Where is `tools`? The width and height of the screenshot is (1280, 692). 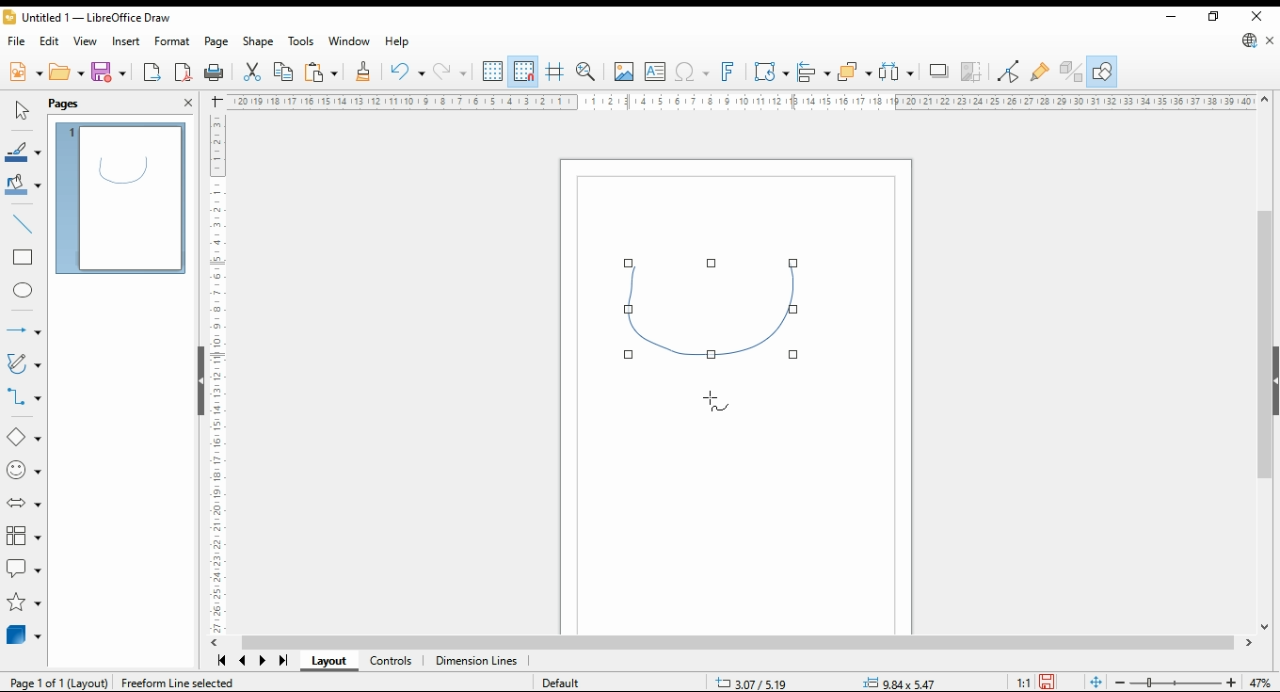 tools is located at coordinates (302, 41).